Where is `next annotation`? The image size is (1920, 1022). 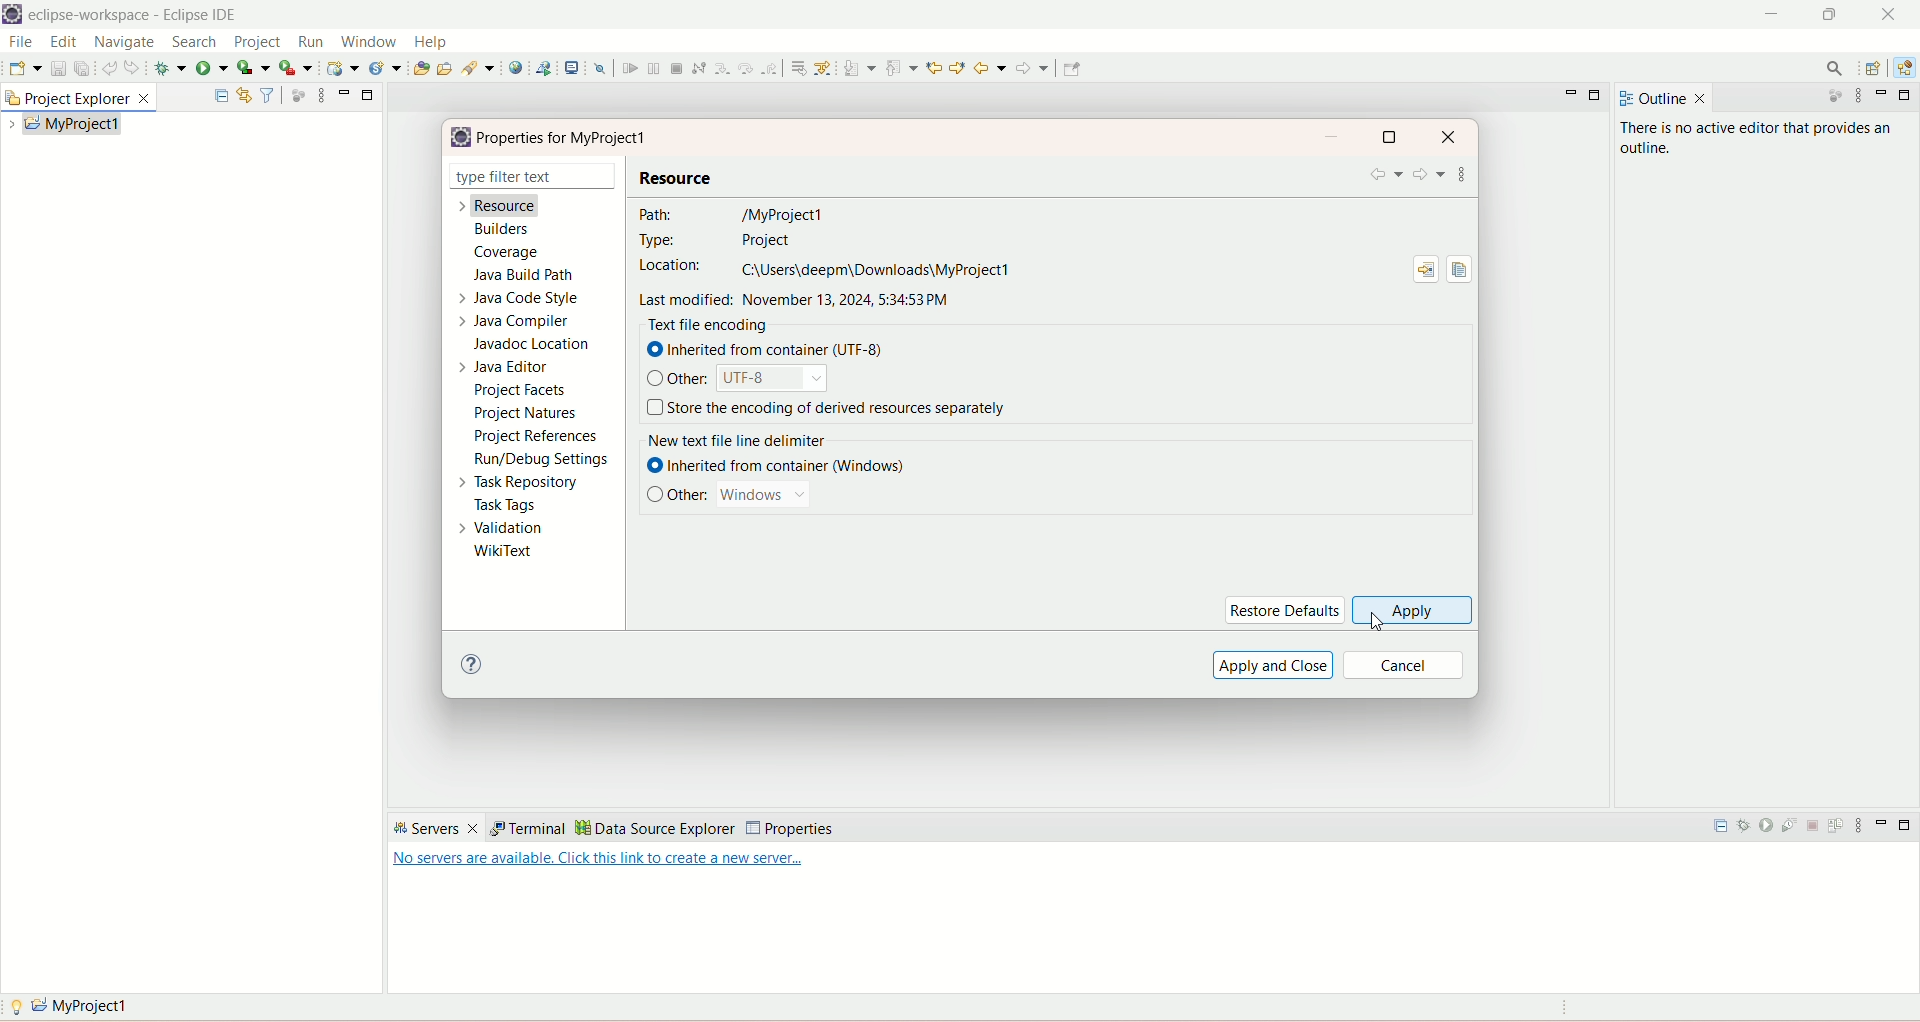 next annotation is located at coordinates (861, 70).